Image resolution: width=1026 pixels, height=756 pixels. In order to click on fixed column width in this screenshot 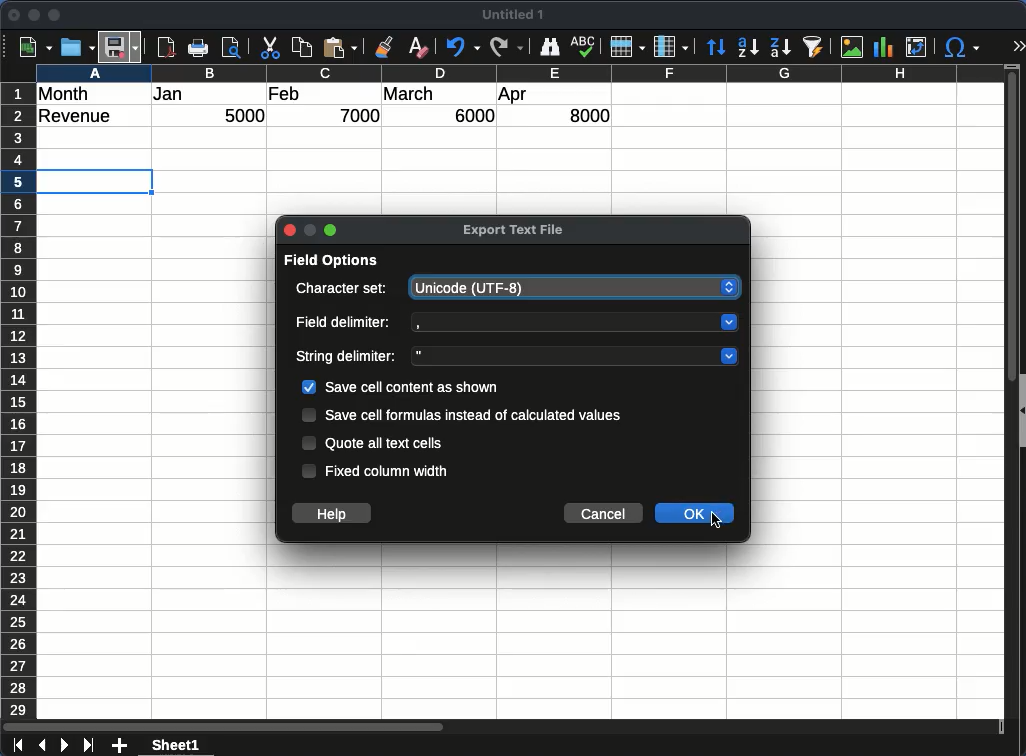, I will do `click(390, 470)`.